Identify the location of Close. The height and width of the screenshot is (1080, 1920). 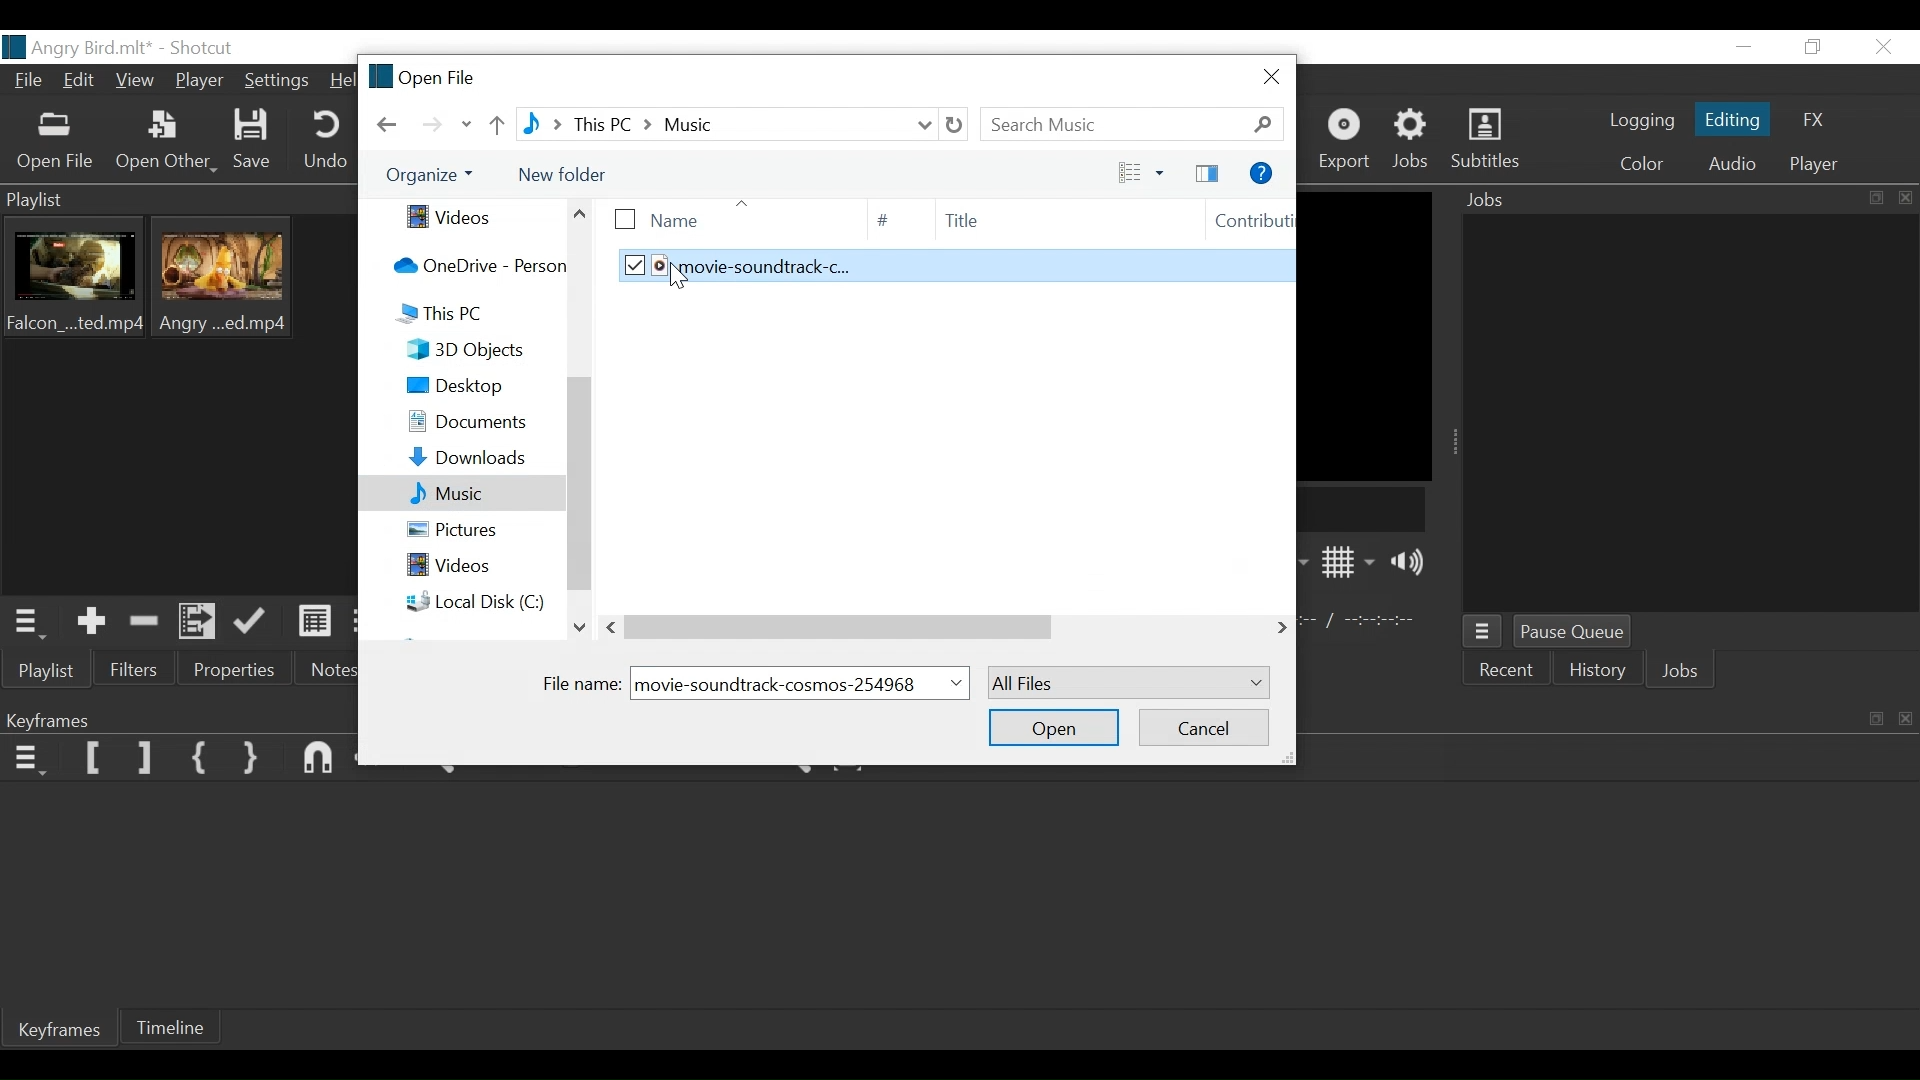
(1906, 716).